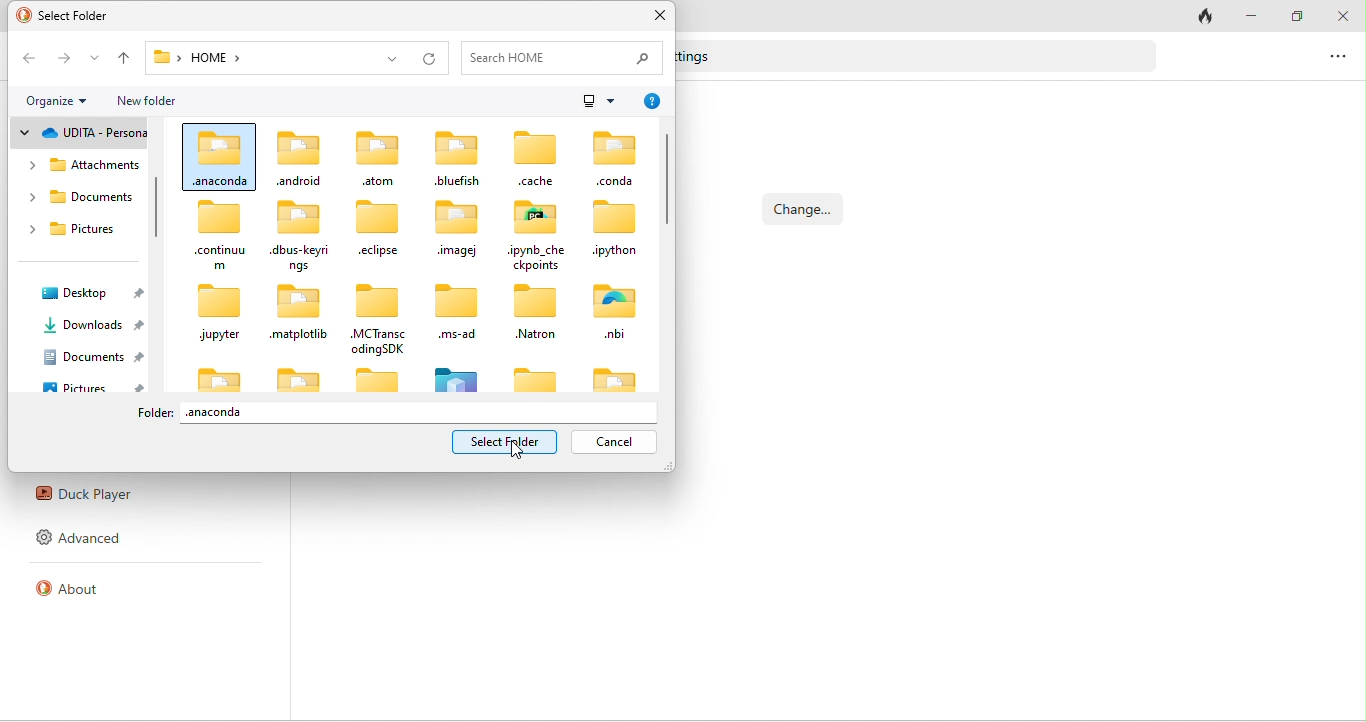 This screenshot has width=1366, height=722. What do you see at coordinates (74, 231) in the screenshot?
I see `pictures` at bounding box center [74, 231].